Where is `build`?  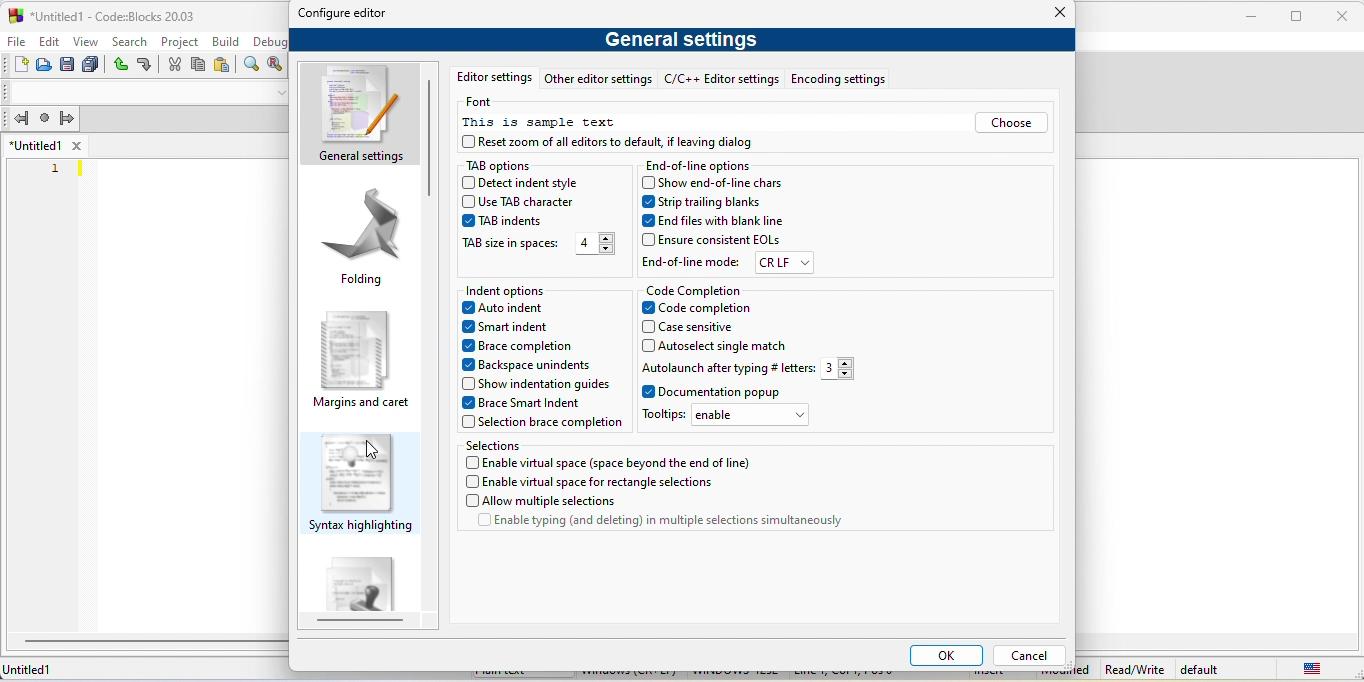
build is located at coordinates (226, 42).